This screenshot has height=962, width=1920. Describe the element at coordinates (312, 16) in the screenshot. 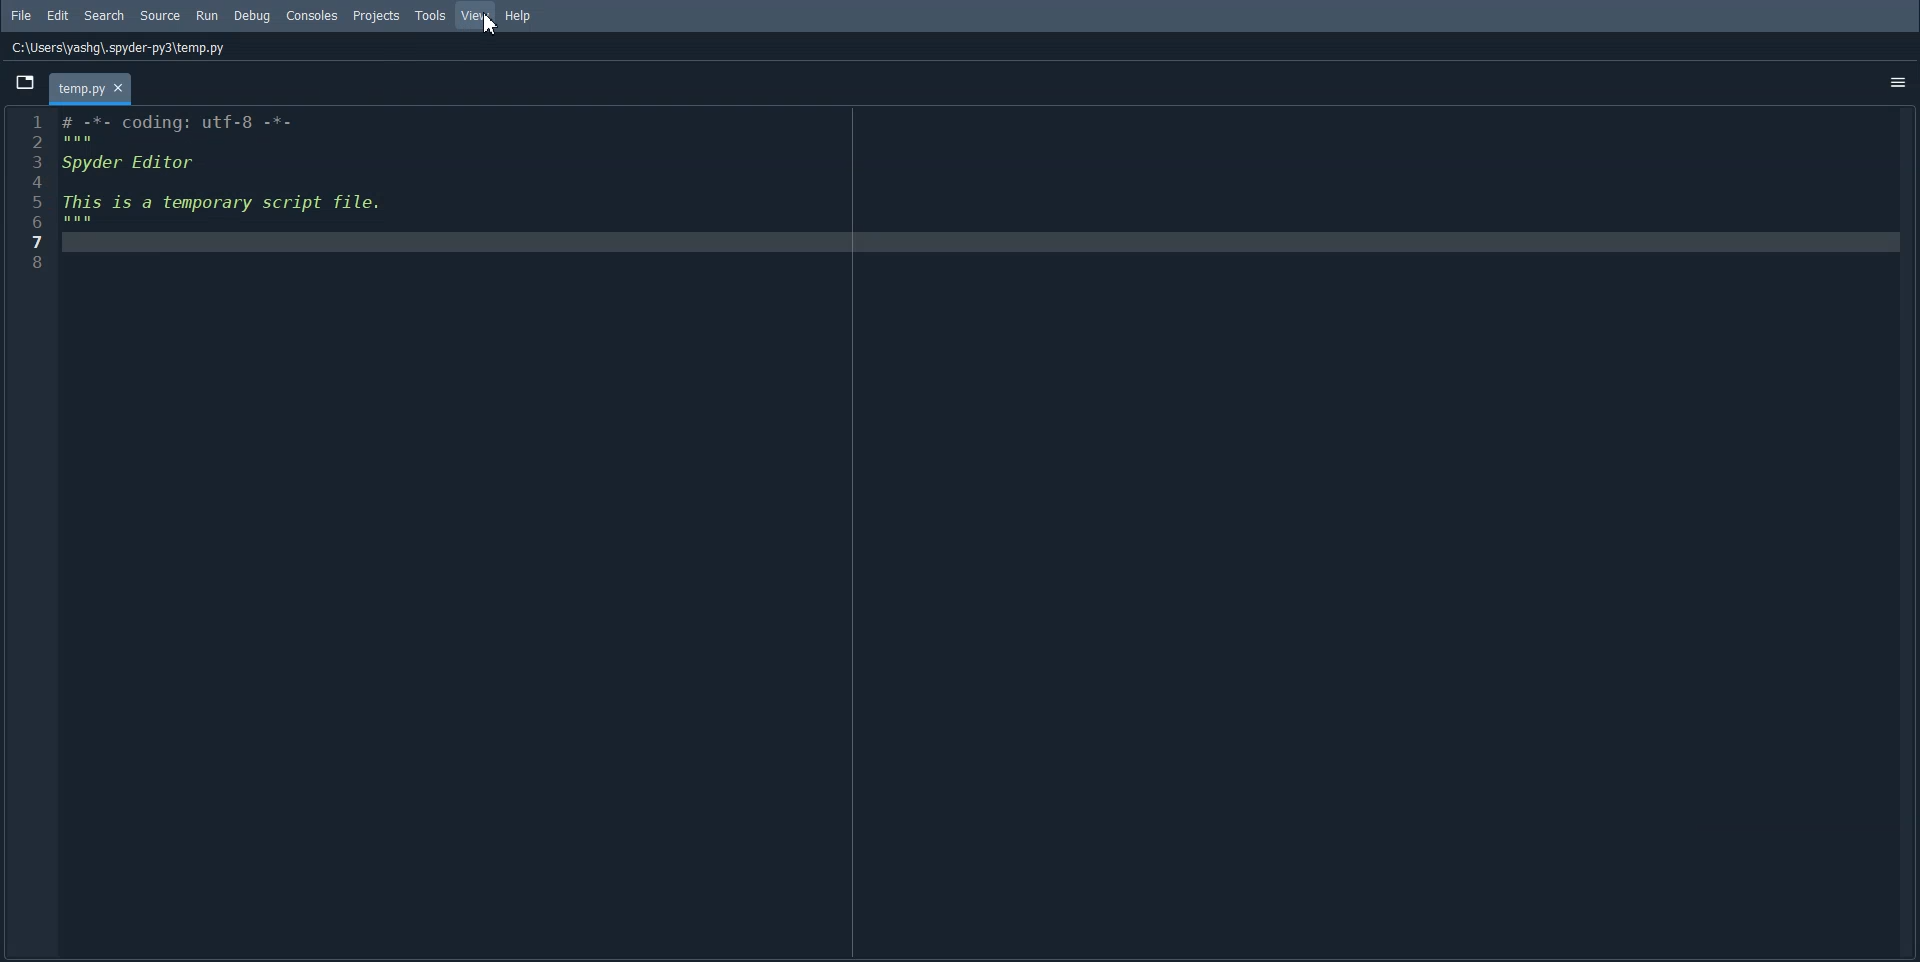

I see `Consoles` at that location.